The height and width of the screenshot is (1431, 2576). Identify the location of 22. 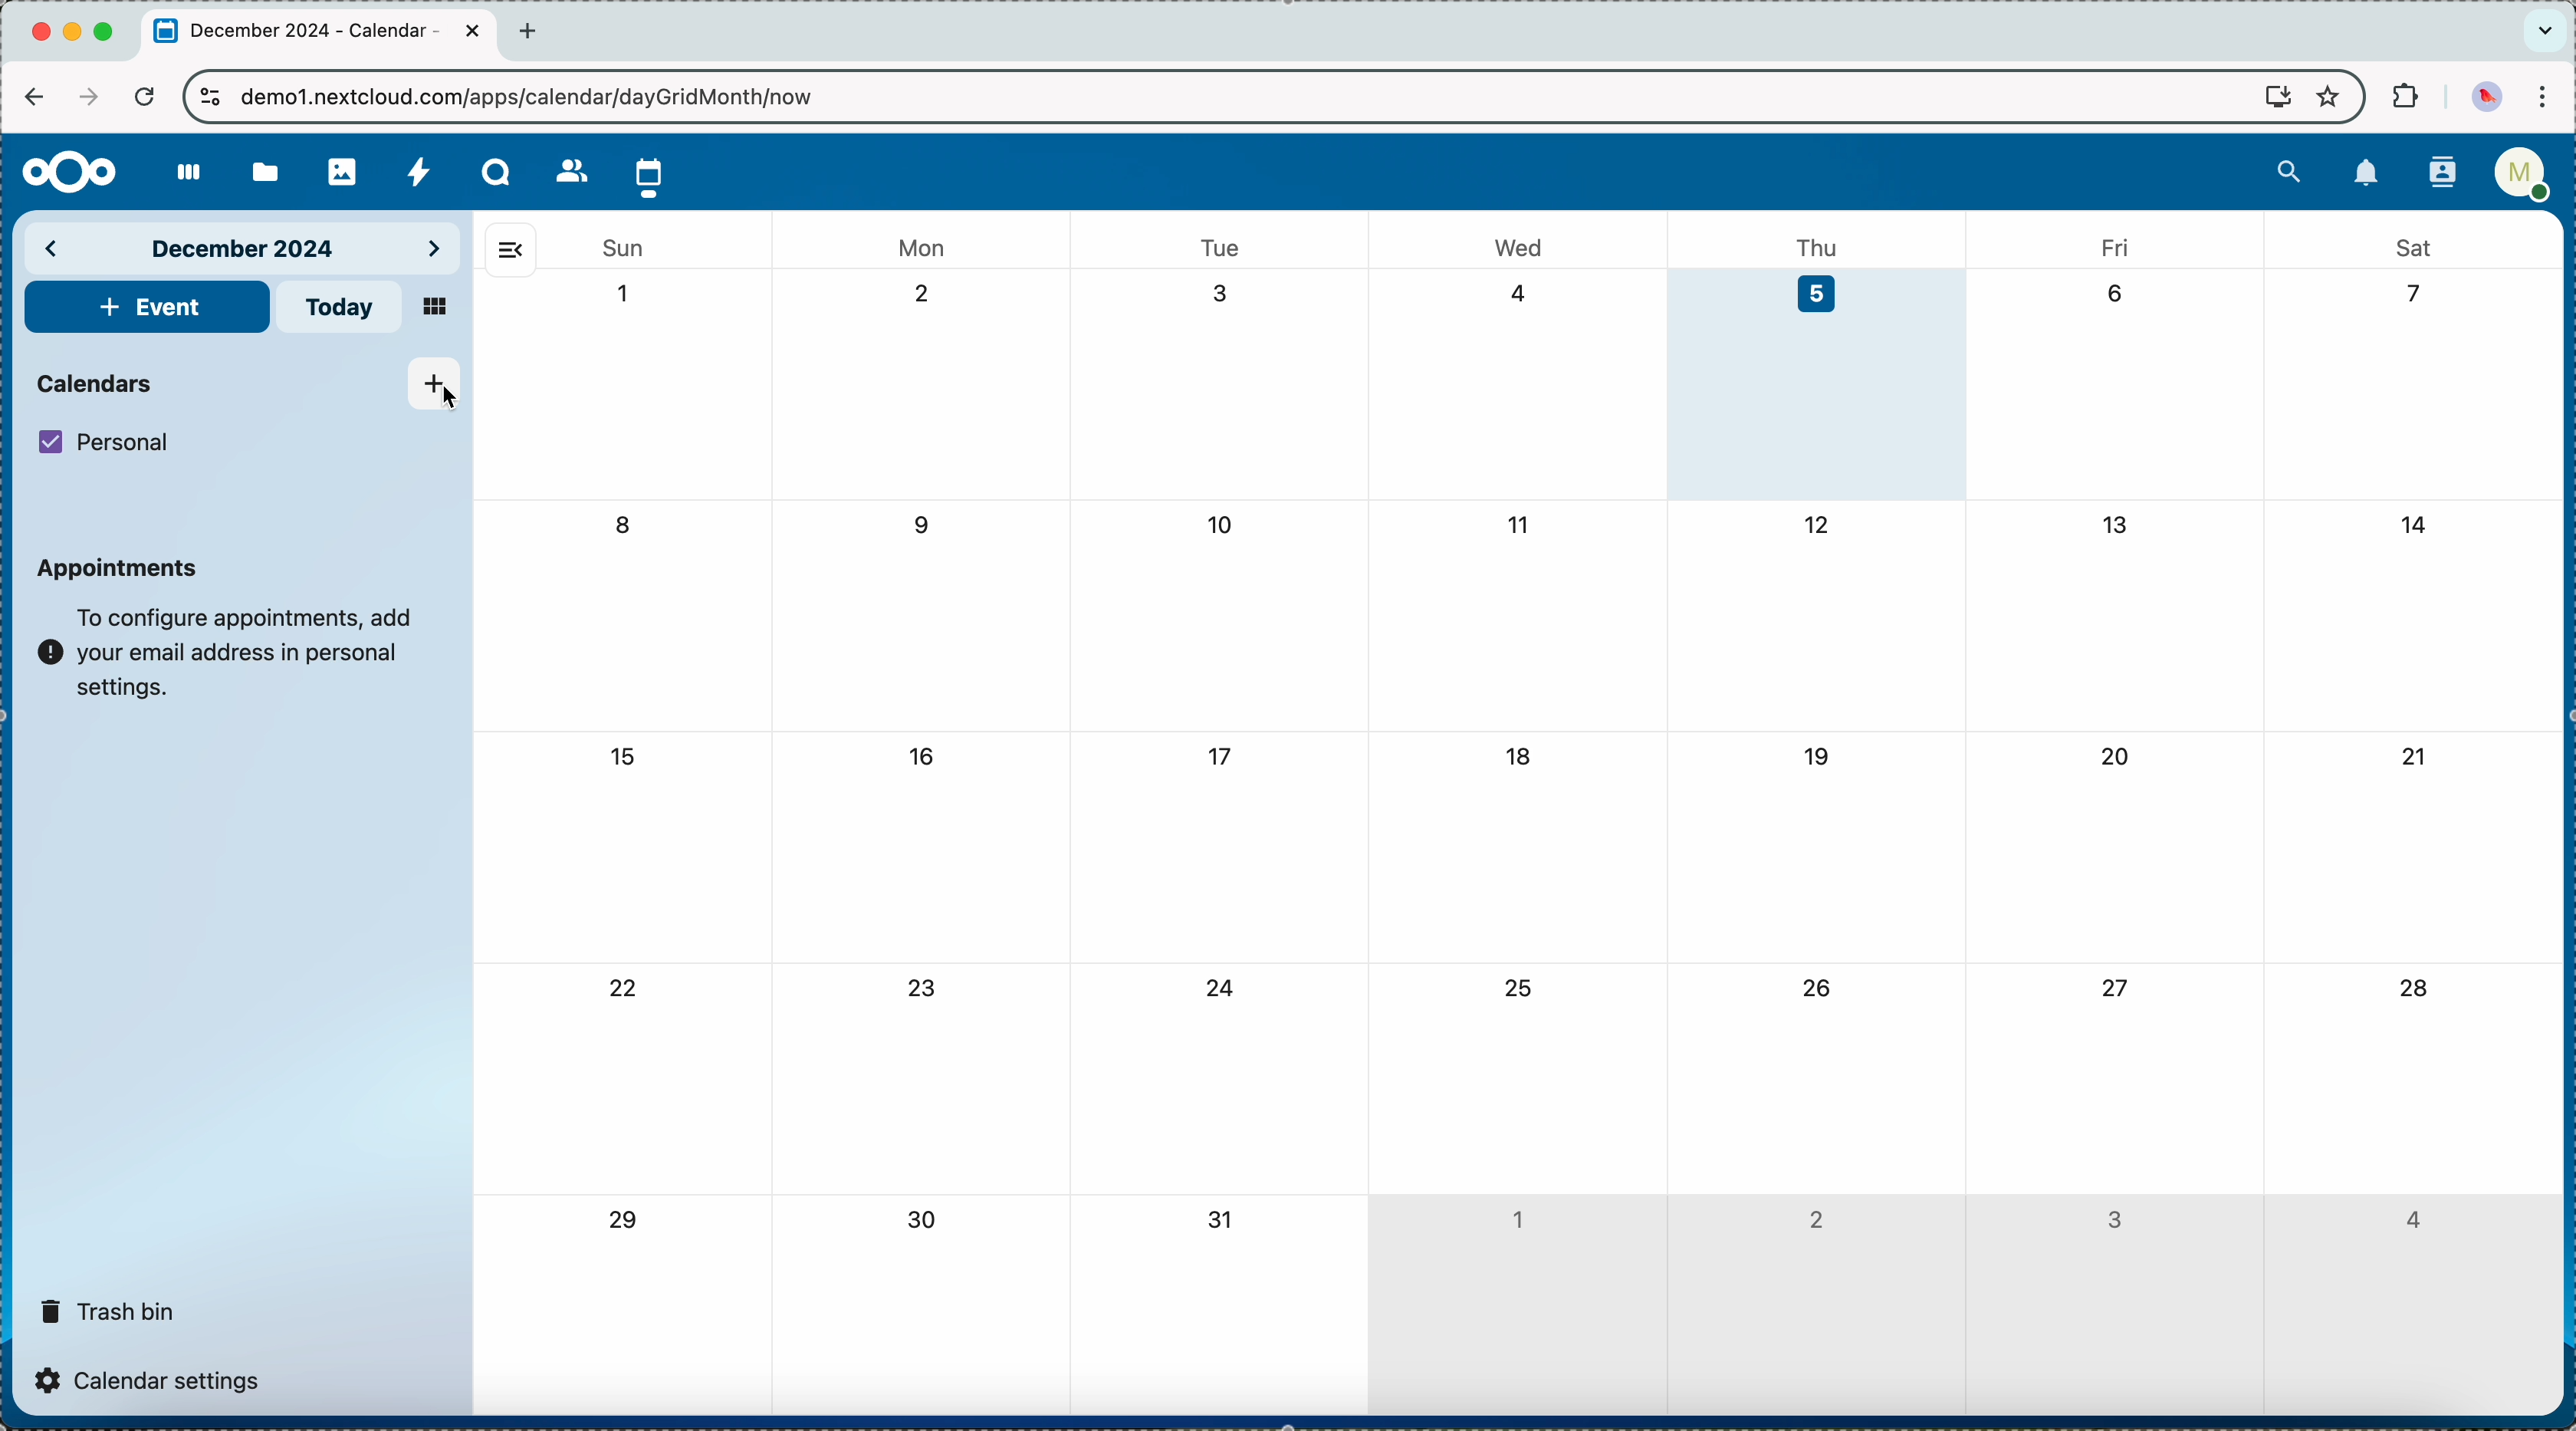
(625, 992).